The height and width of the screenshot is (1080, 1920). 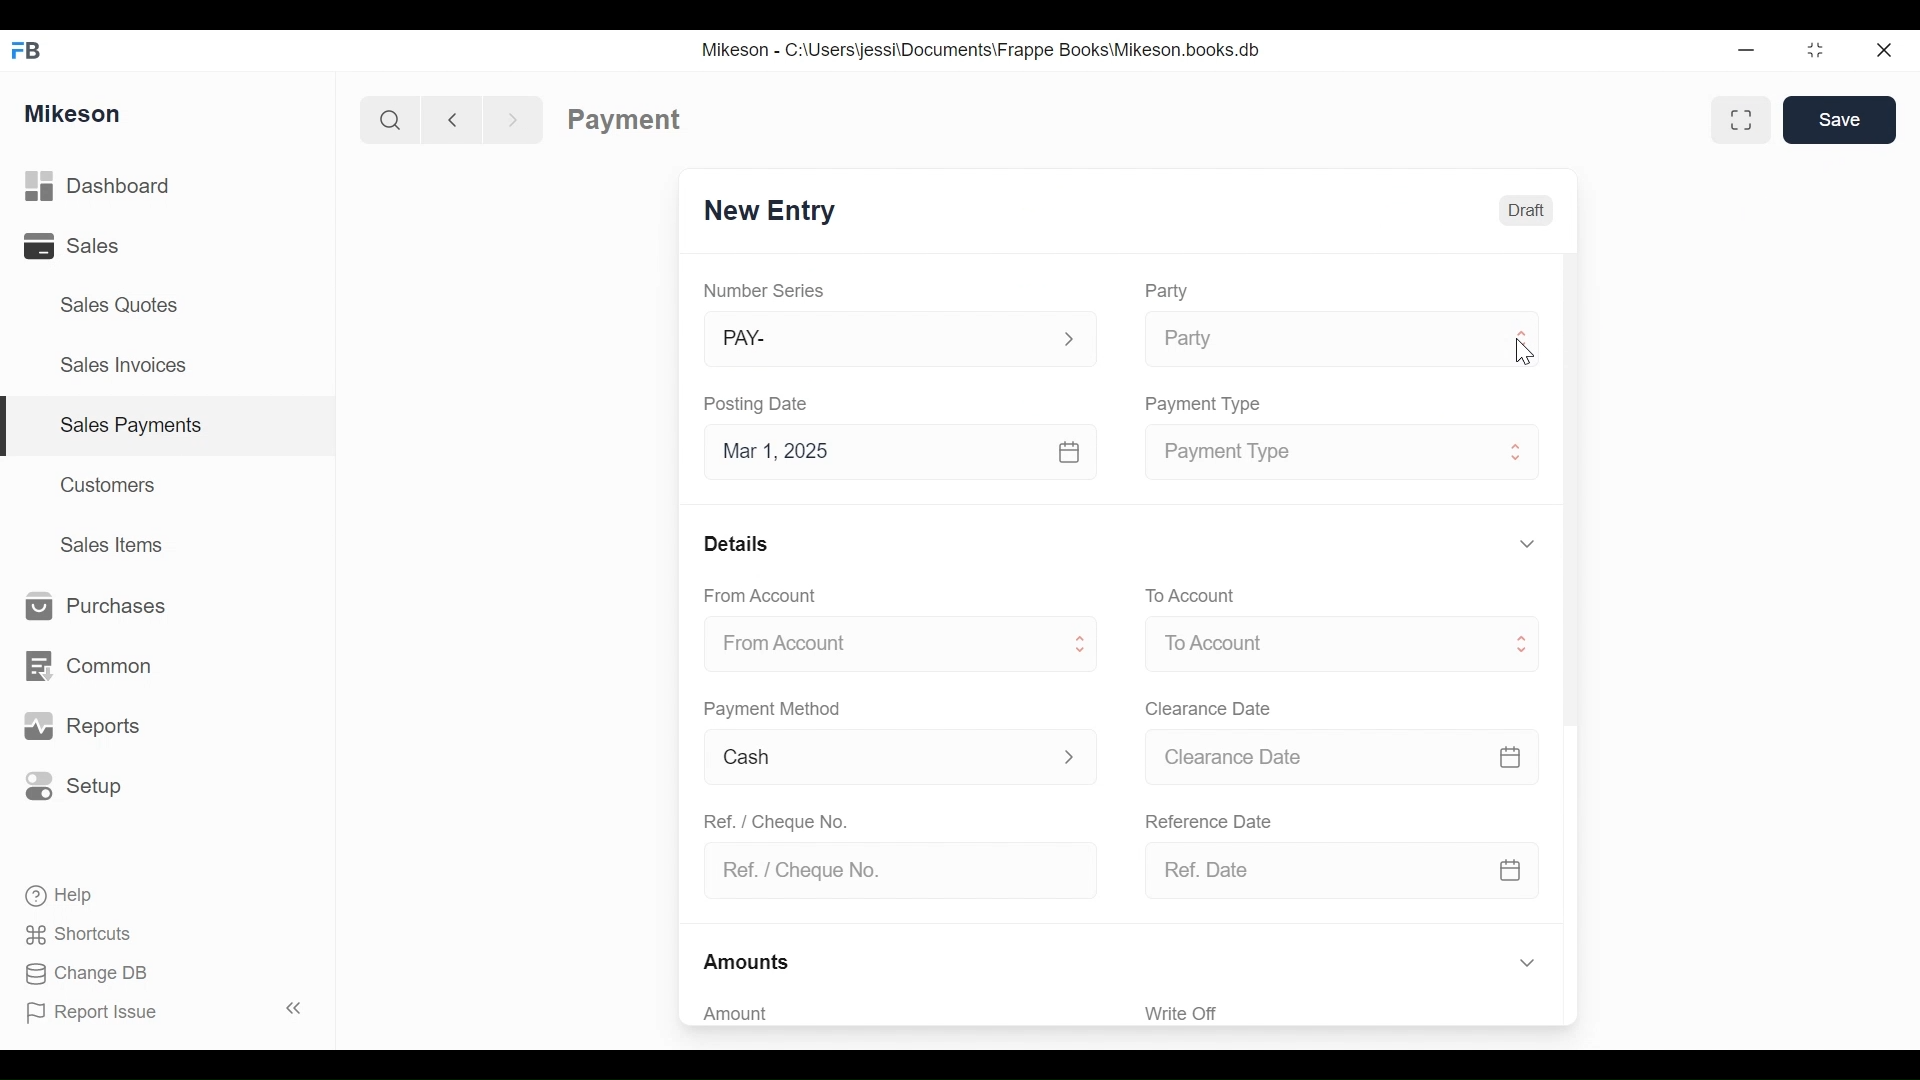 I want to click on Party, so click(x=1172, y=292).